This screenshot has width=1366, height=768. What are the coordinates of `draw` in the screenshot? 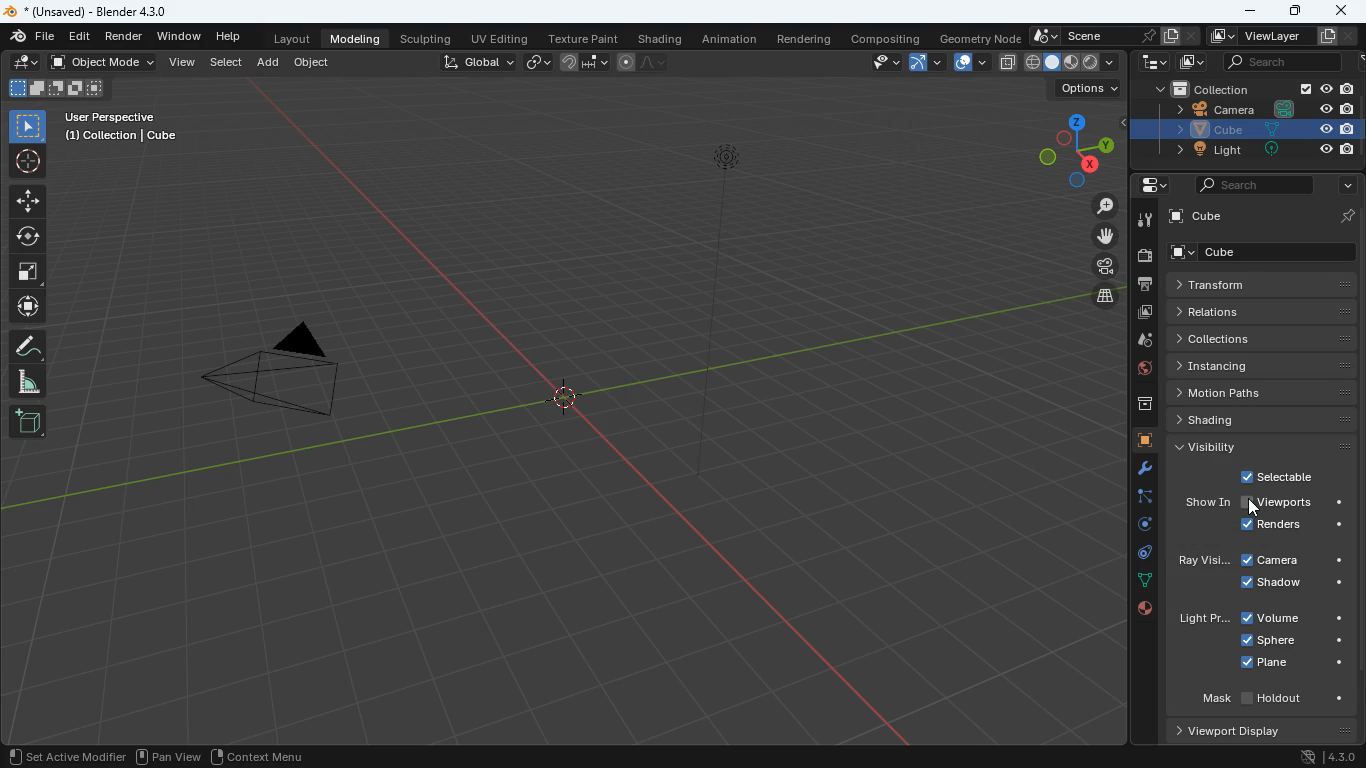 It's located at (26, 64).